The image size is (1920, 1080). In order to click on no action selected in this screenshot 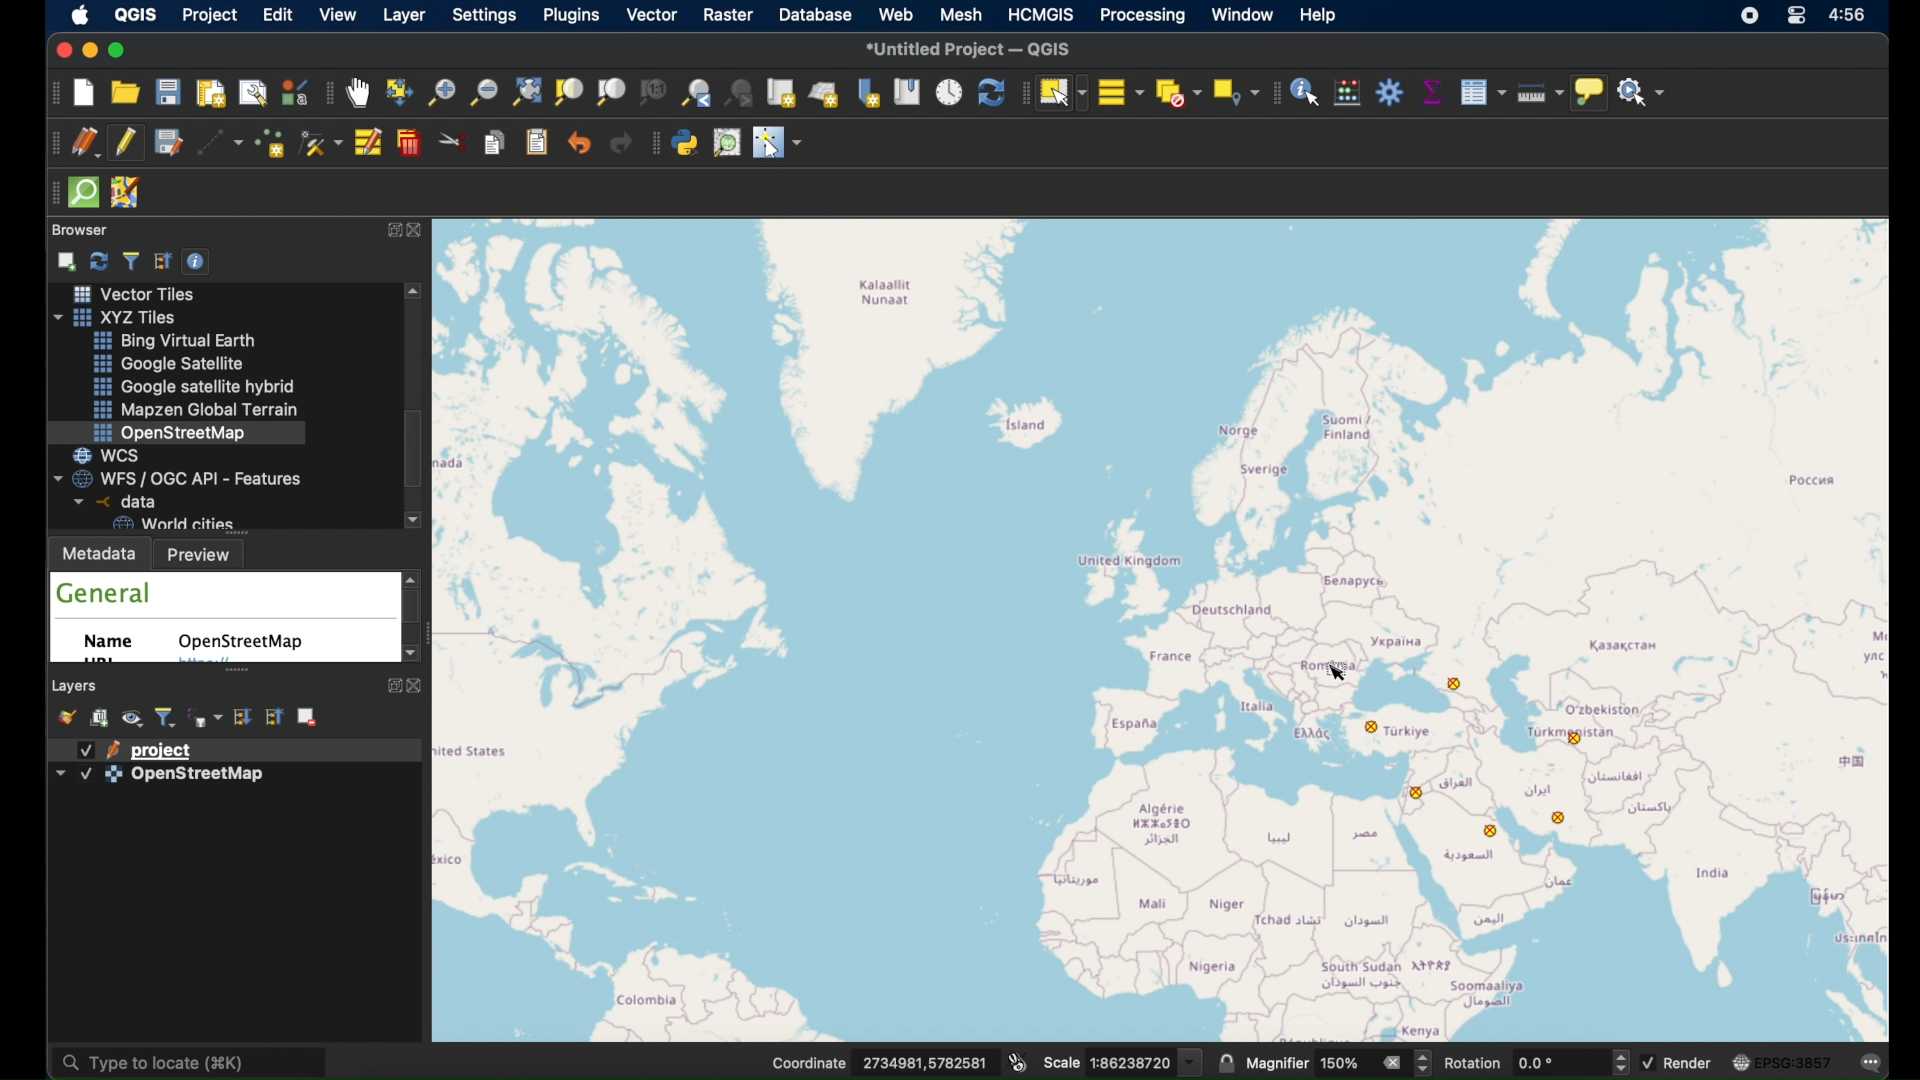, I will do `click(1643, 93)`.